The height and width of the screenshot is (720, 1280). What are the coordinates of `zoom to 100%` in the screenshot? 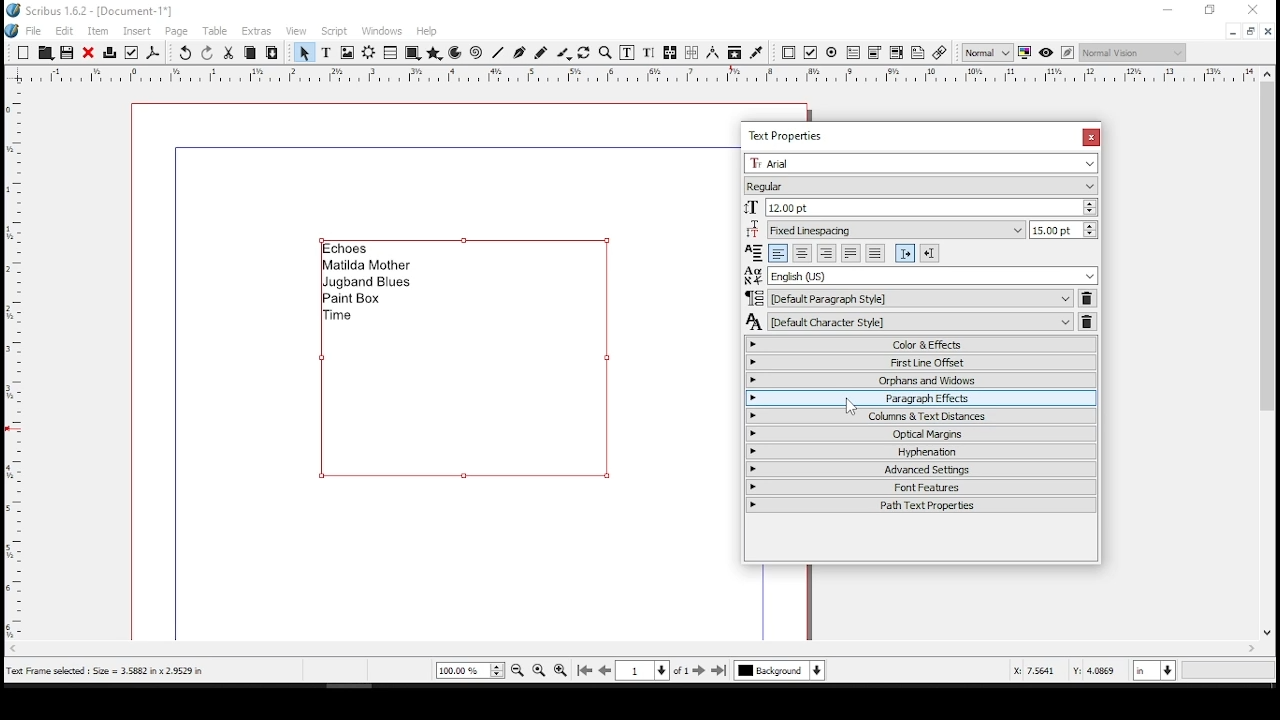 It's located at (539, 669).